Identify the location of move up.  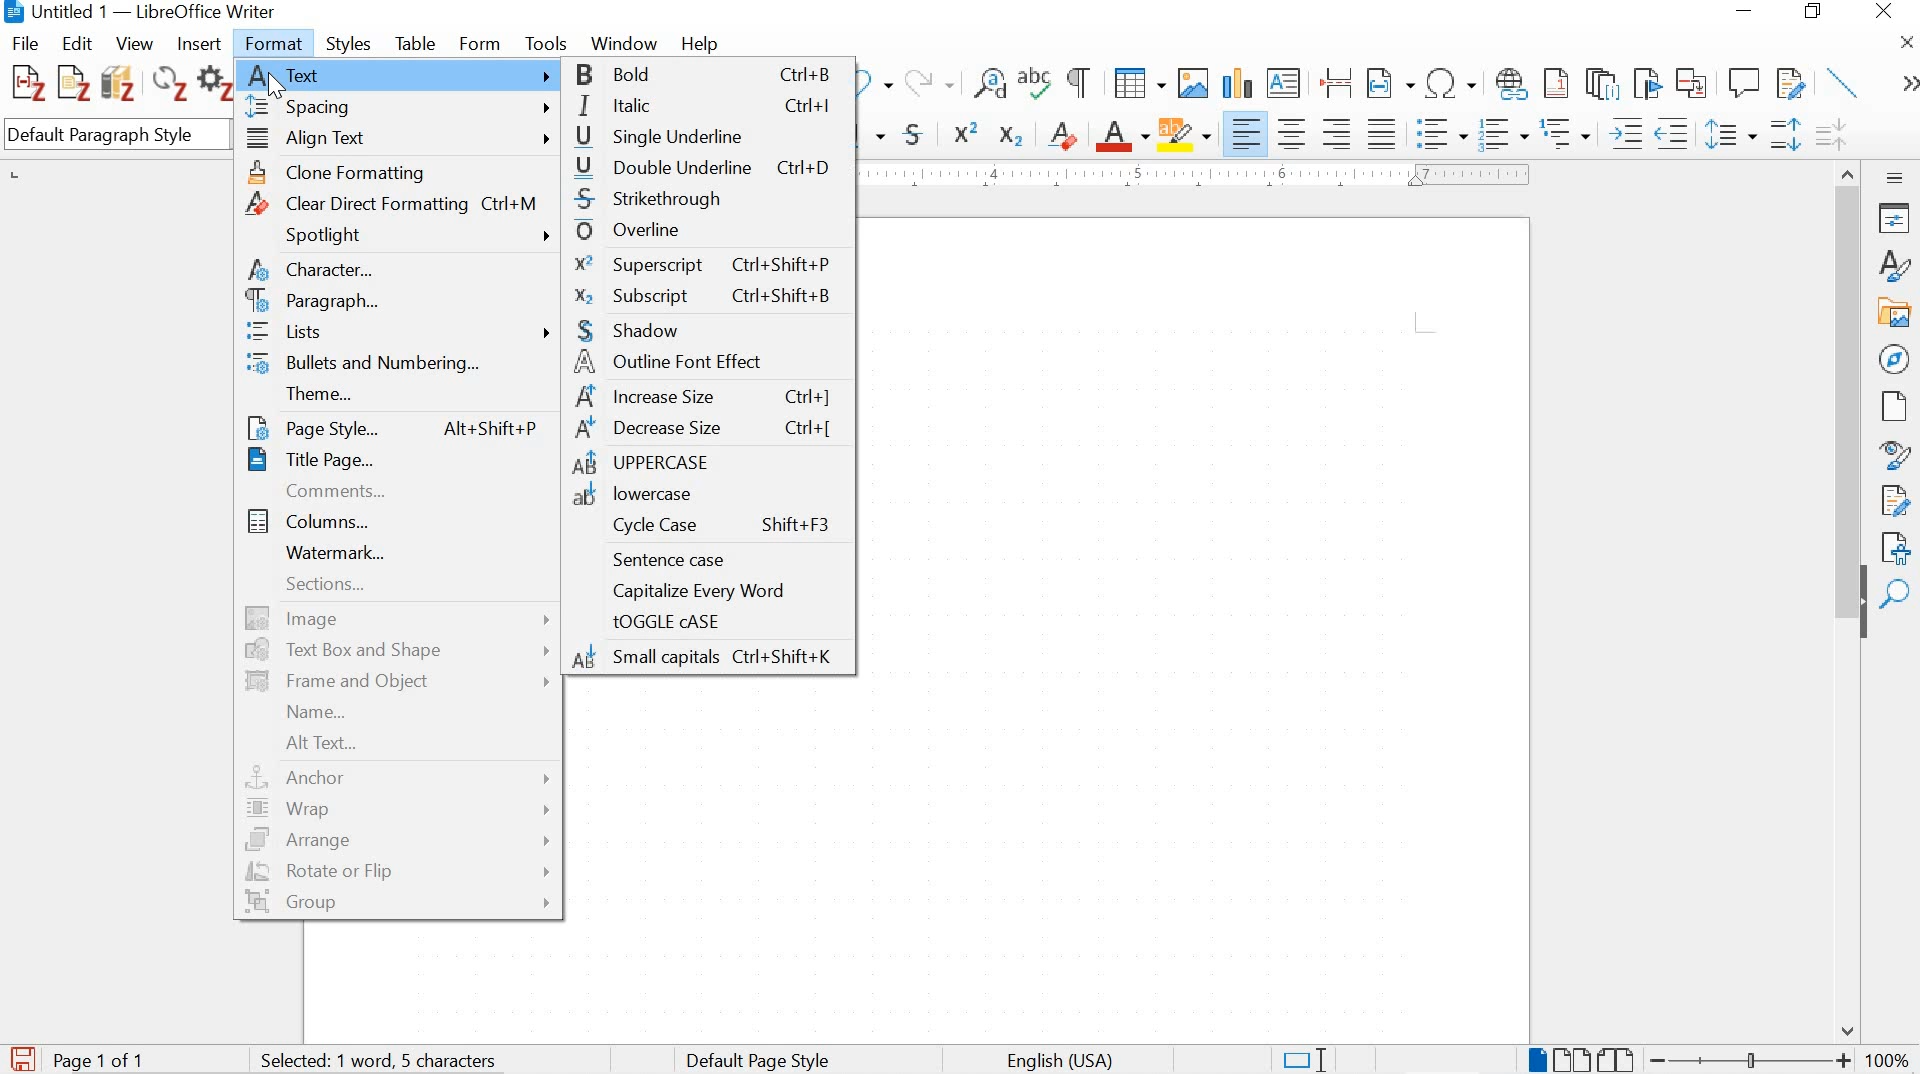
(1850, 170).